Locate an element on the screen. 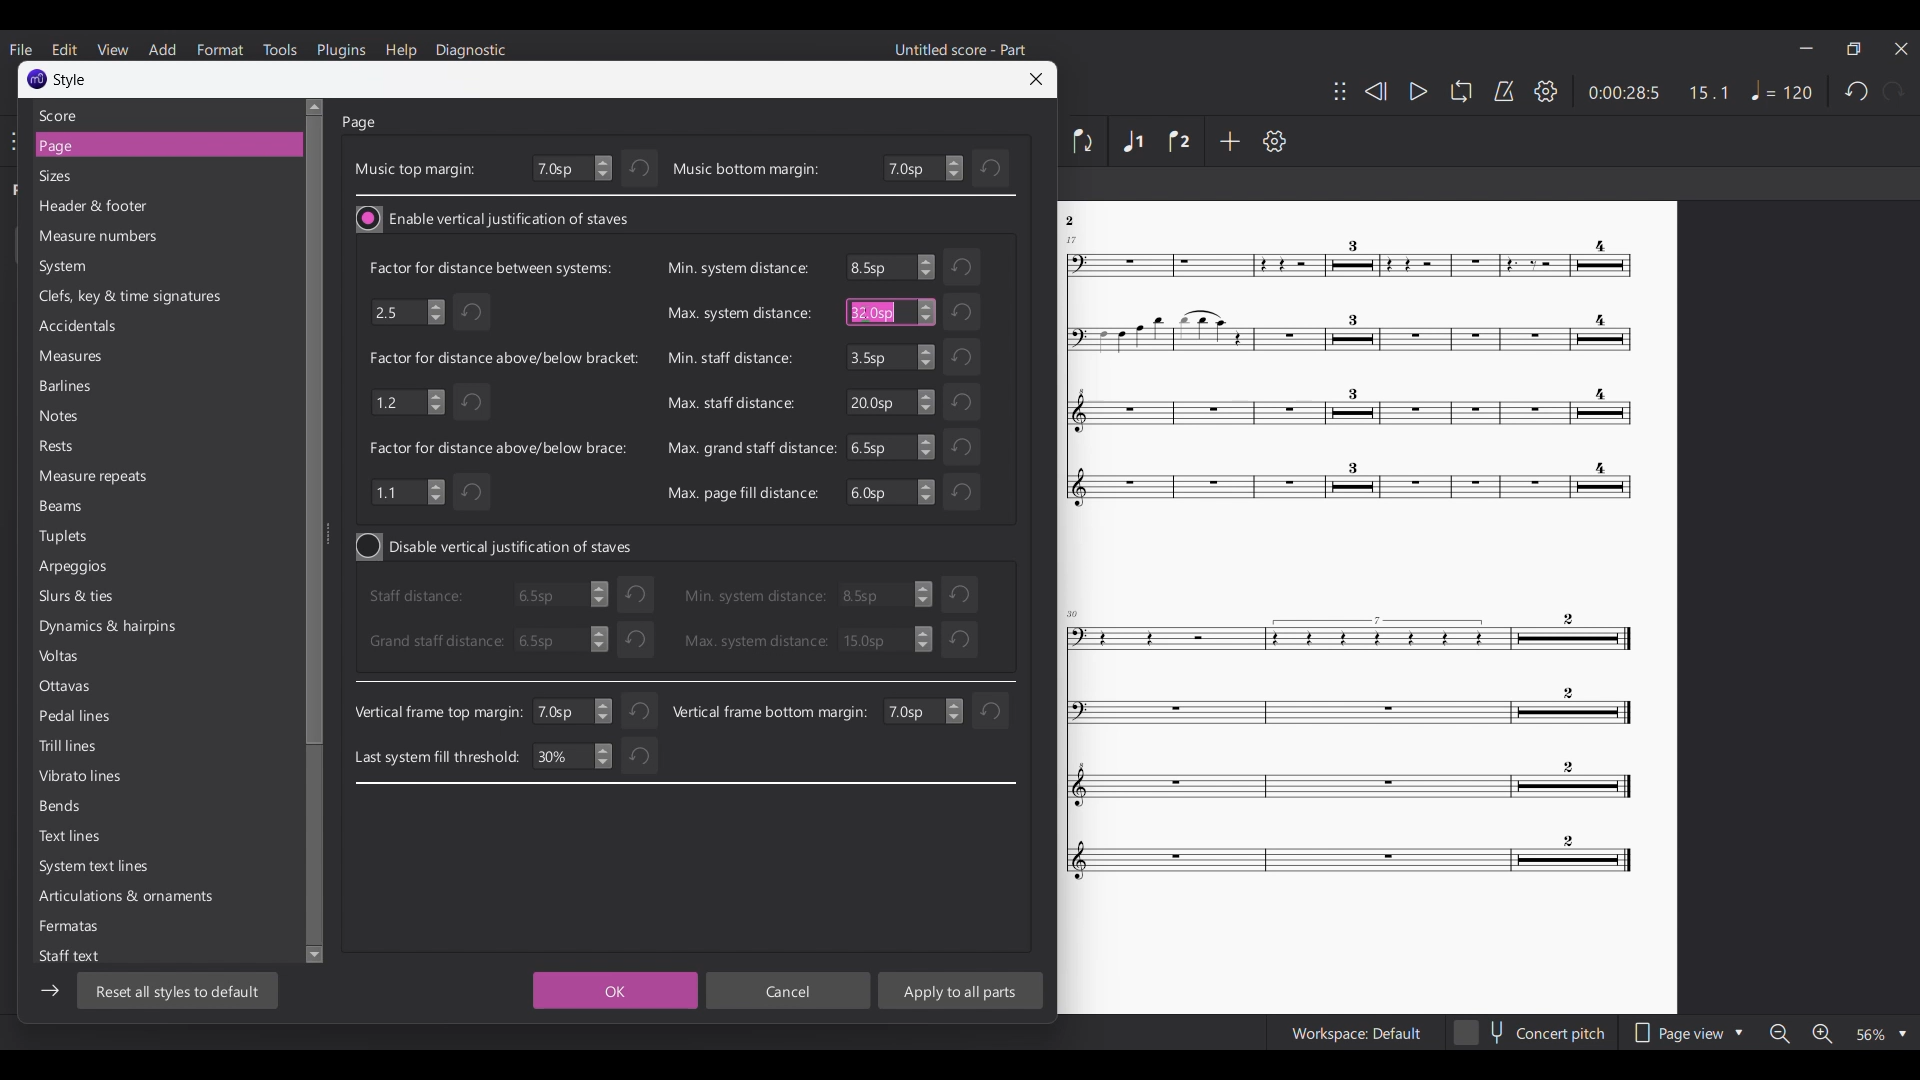  Voice 1 is located at coordinates (1132, 141).